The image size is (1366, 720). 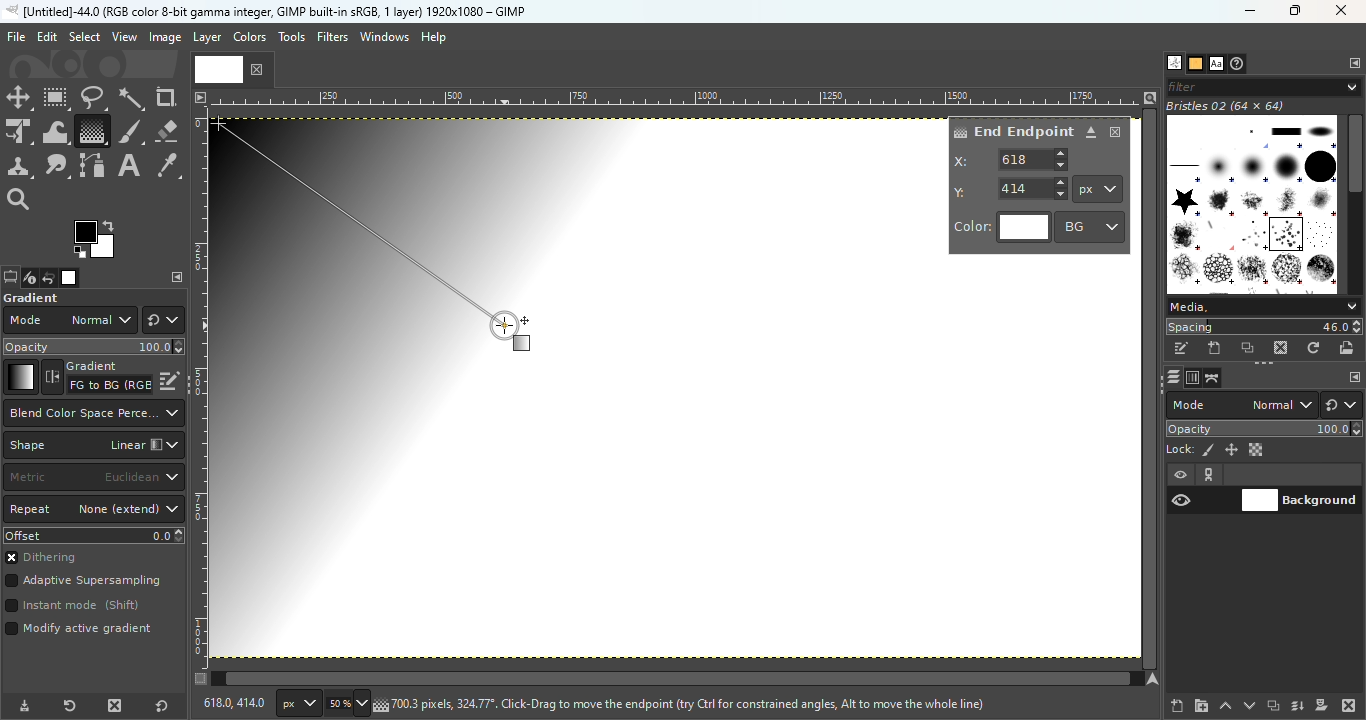 I want to click on Delete this brush, so click(x=1282, y=347).